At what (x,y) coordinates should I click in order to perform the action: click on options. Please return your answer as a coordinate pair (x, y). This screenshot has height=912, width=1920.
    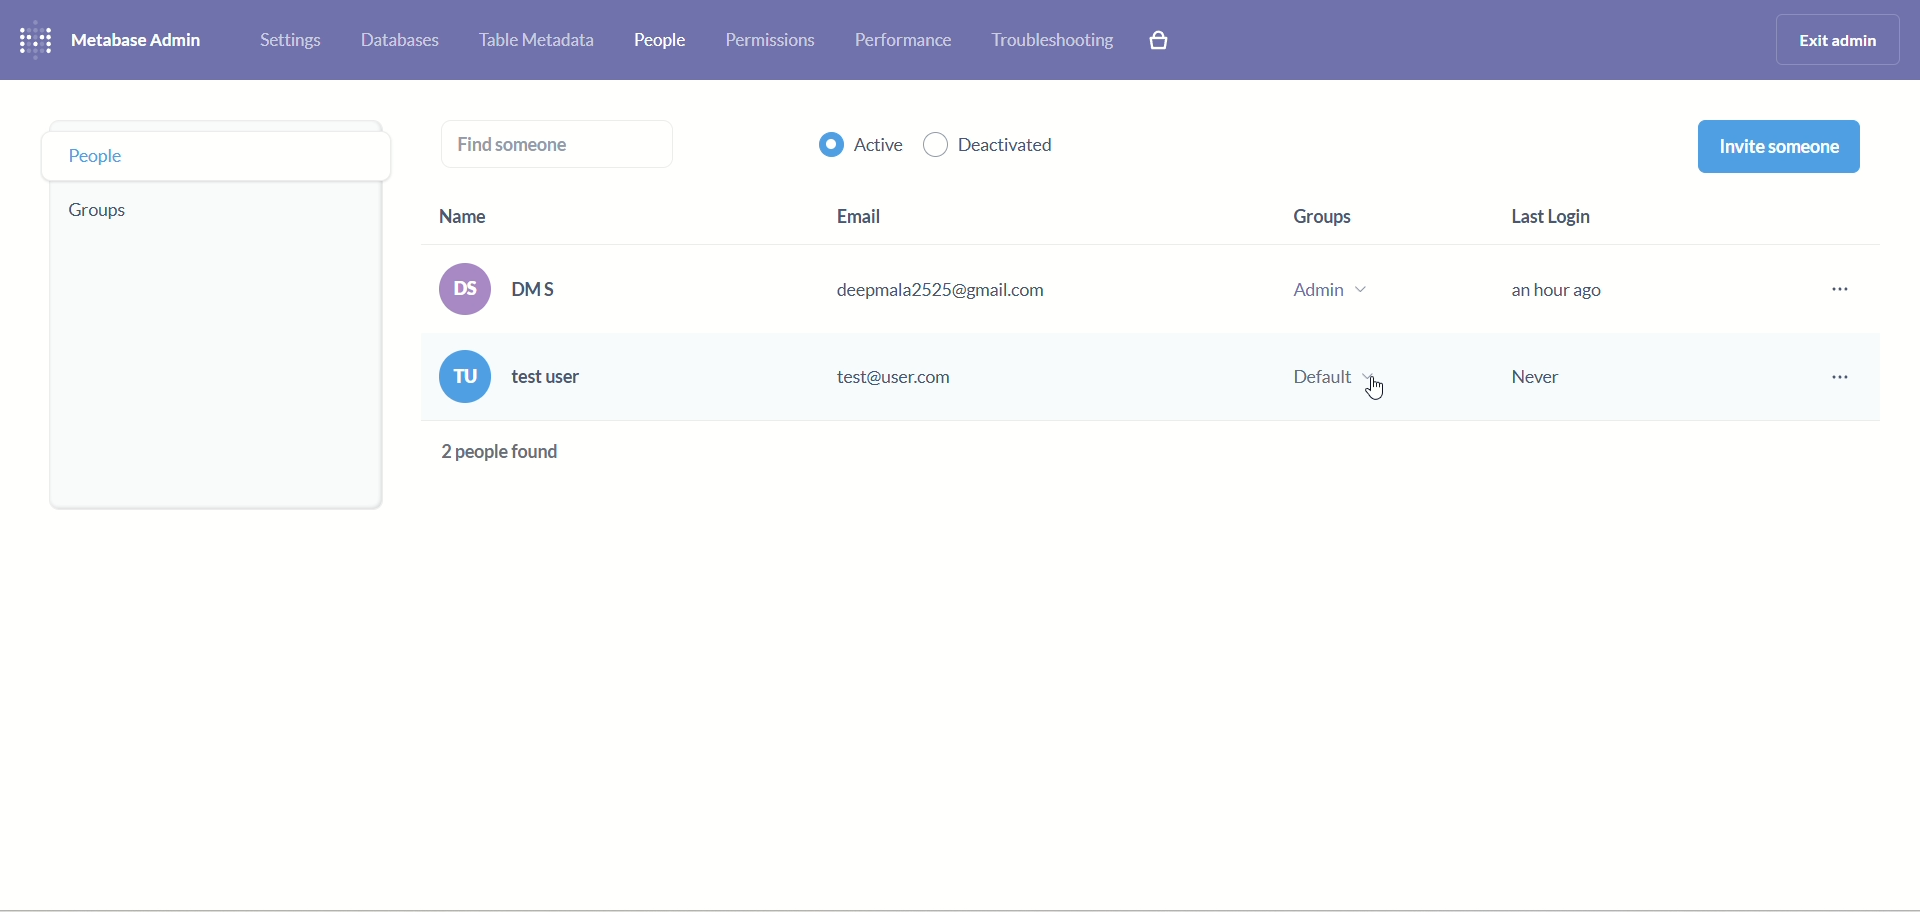
    Looking at the image, I should click on (1829, 343).